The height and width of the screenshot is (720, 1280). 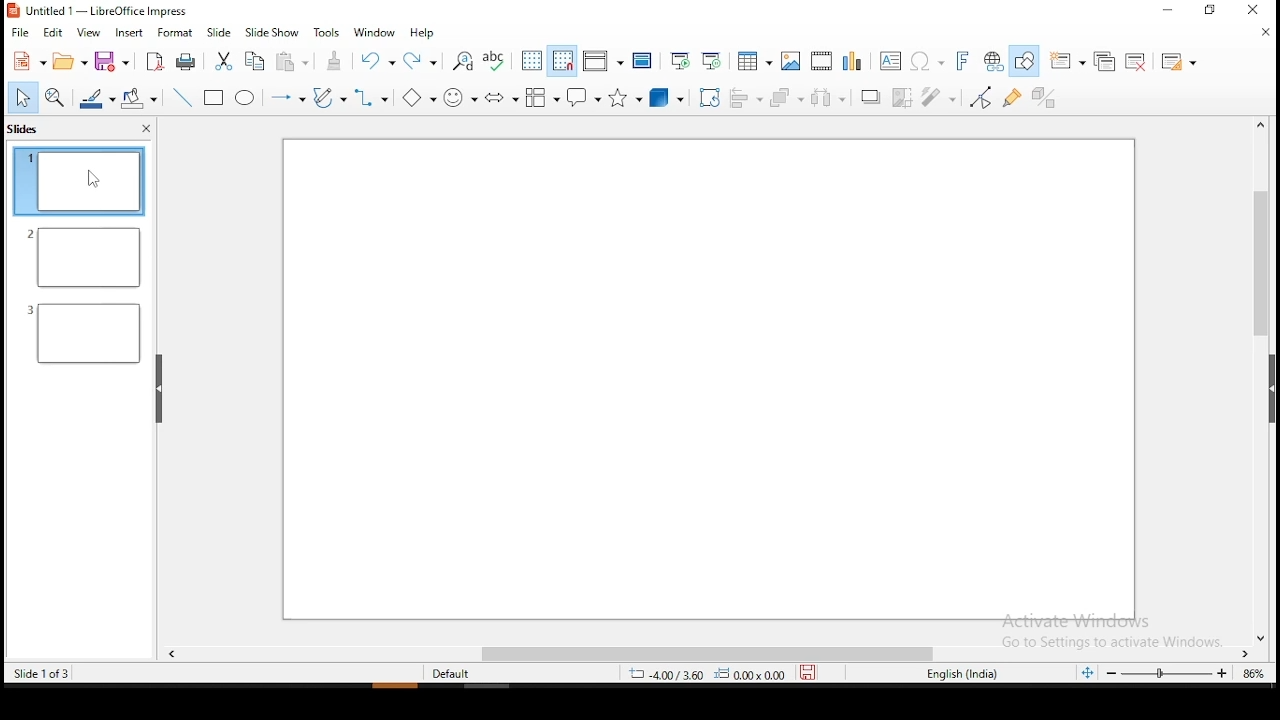 I want to click on fit slide to current window, so click(x=1088, y=674).